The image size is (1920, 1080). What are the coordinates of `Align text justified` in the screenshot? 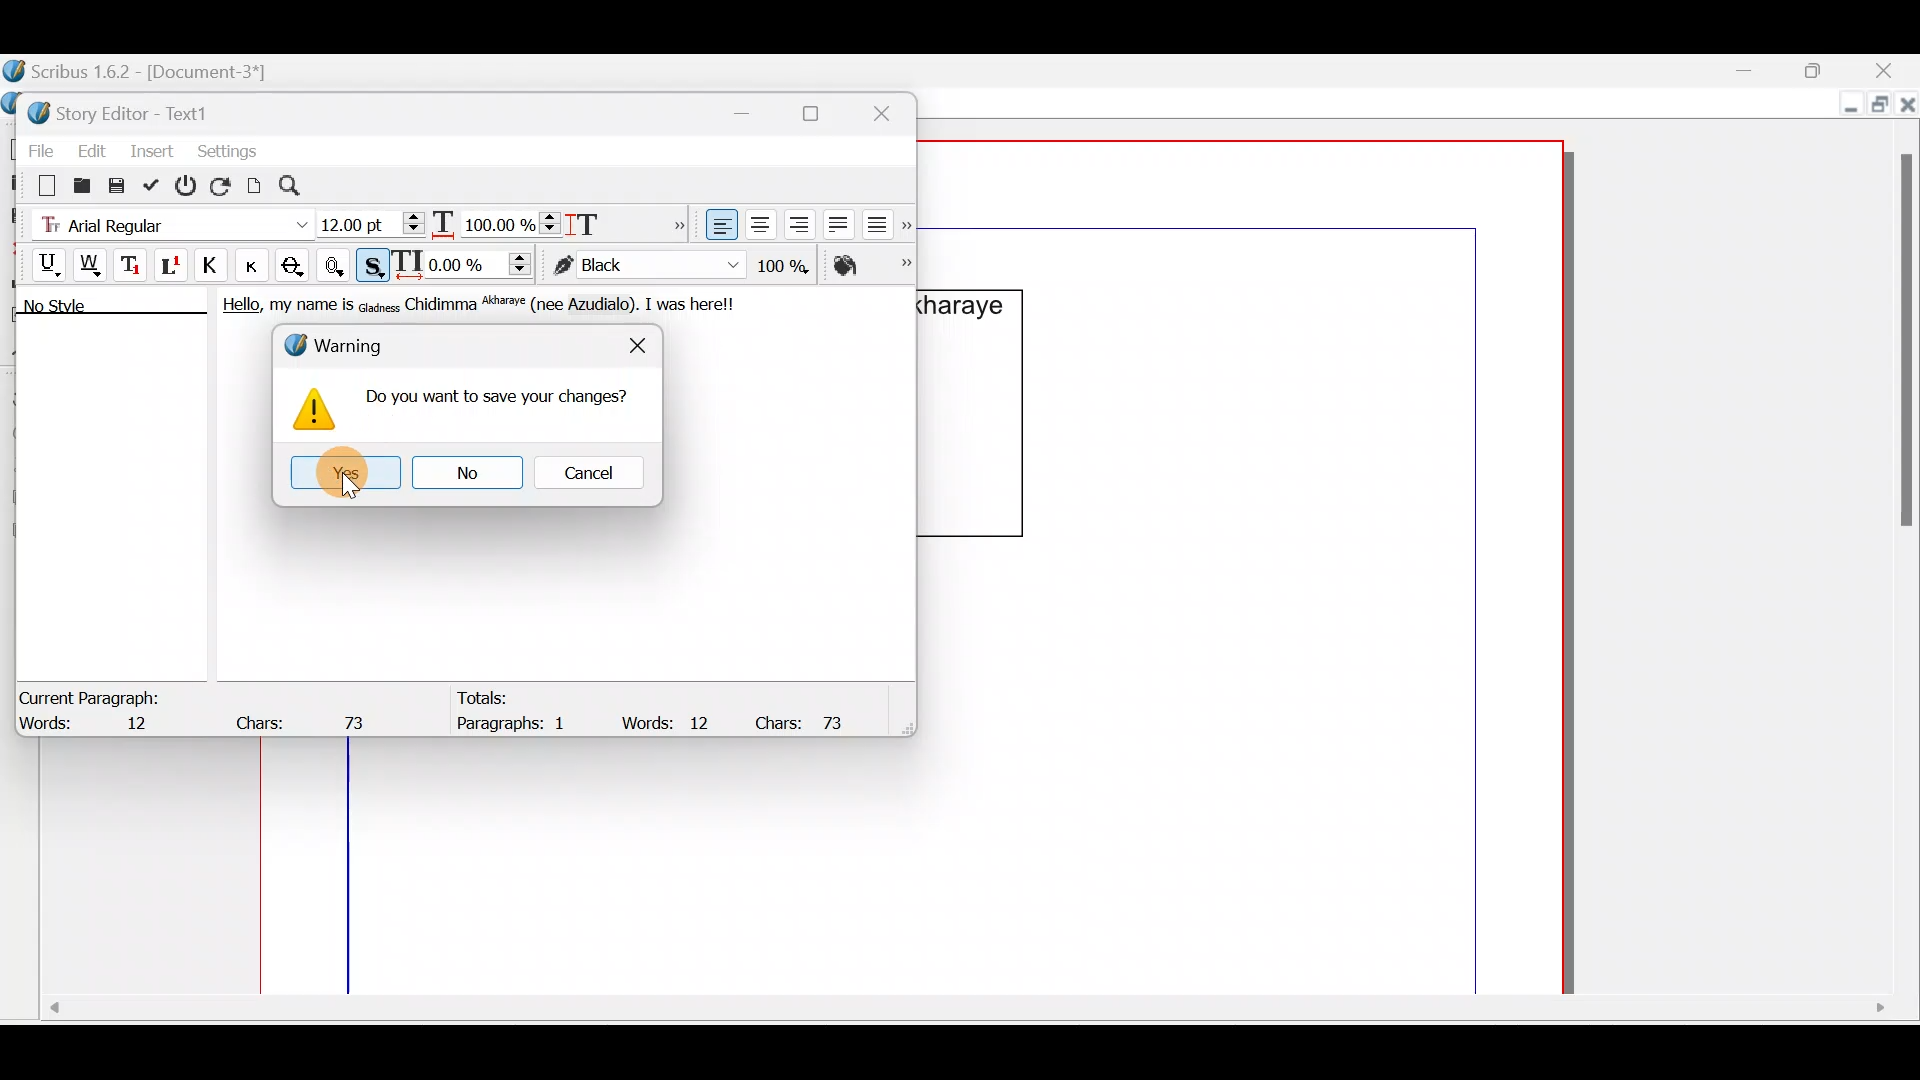 It's located at (836, 221).